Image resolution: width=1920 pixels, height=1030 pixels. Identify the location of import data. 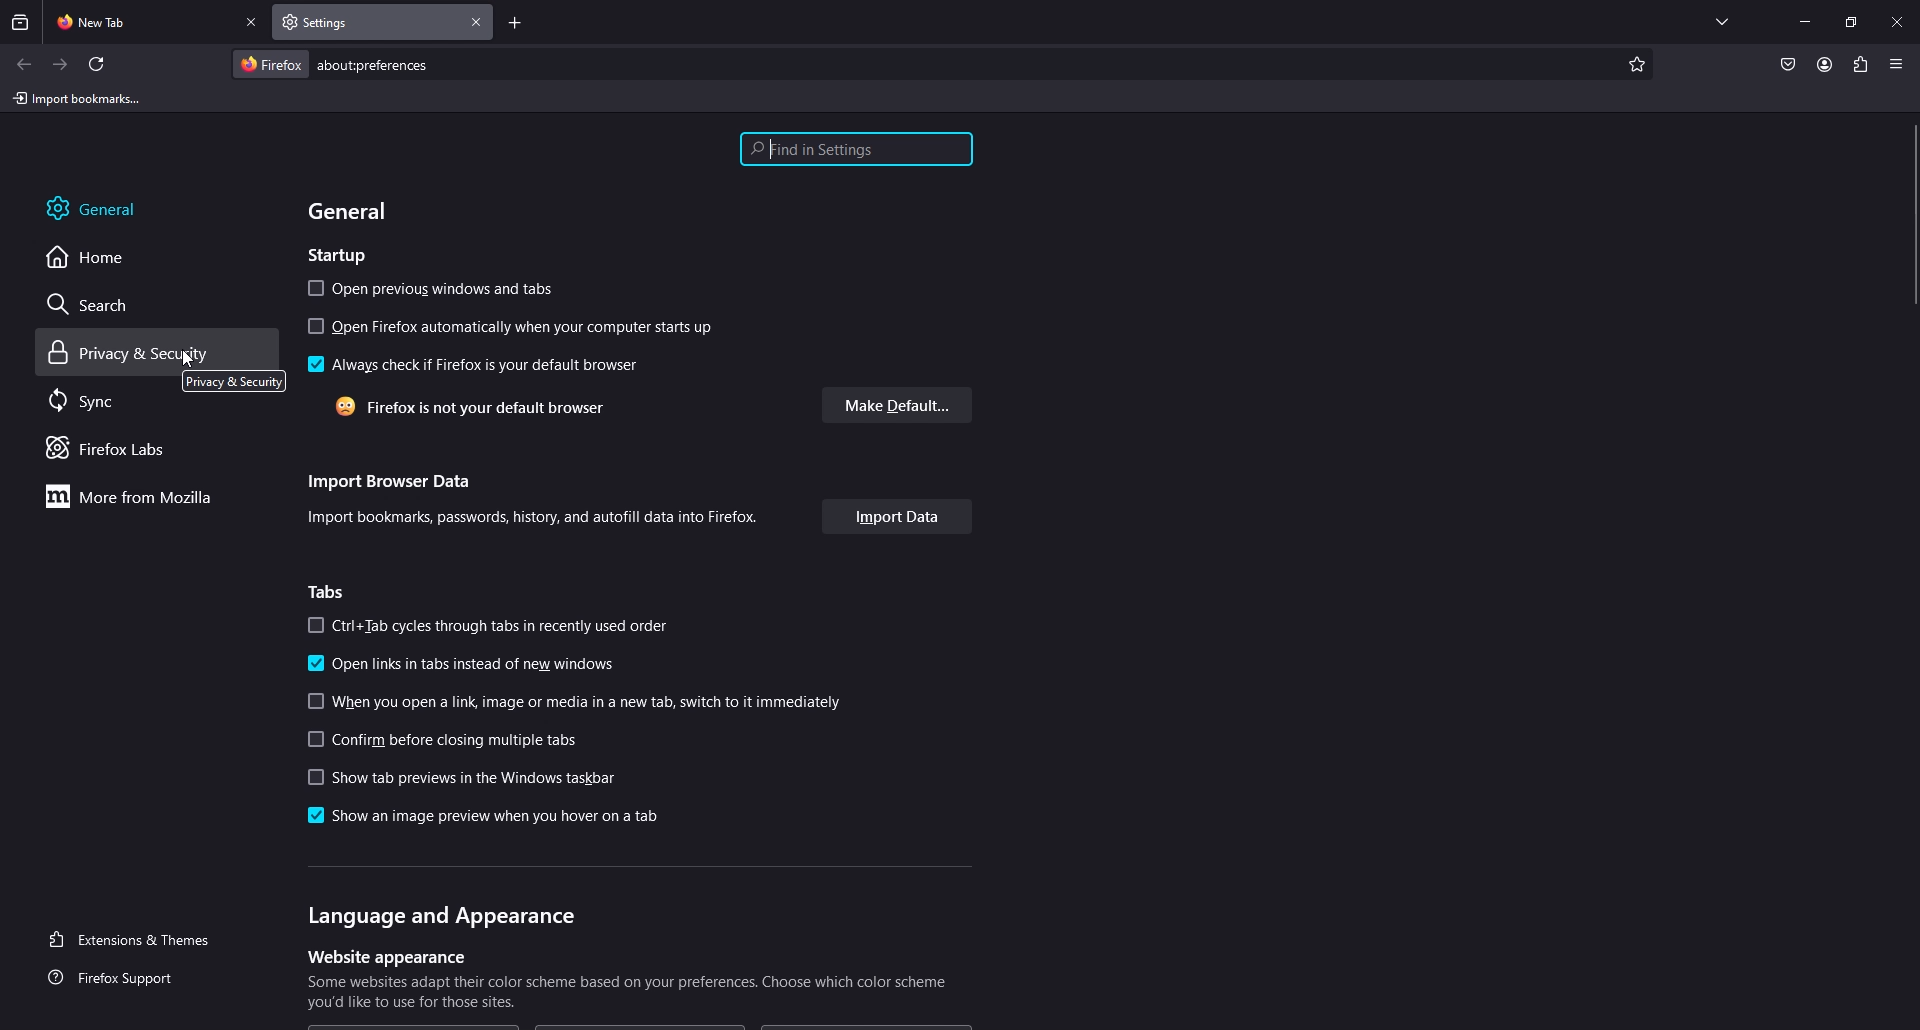
(898, 517).